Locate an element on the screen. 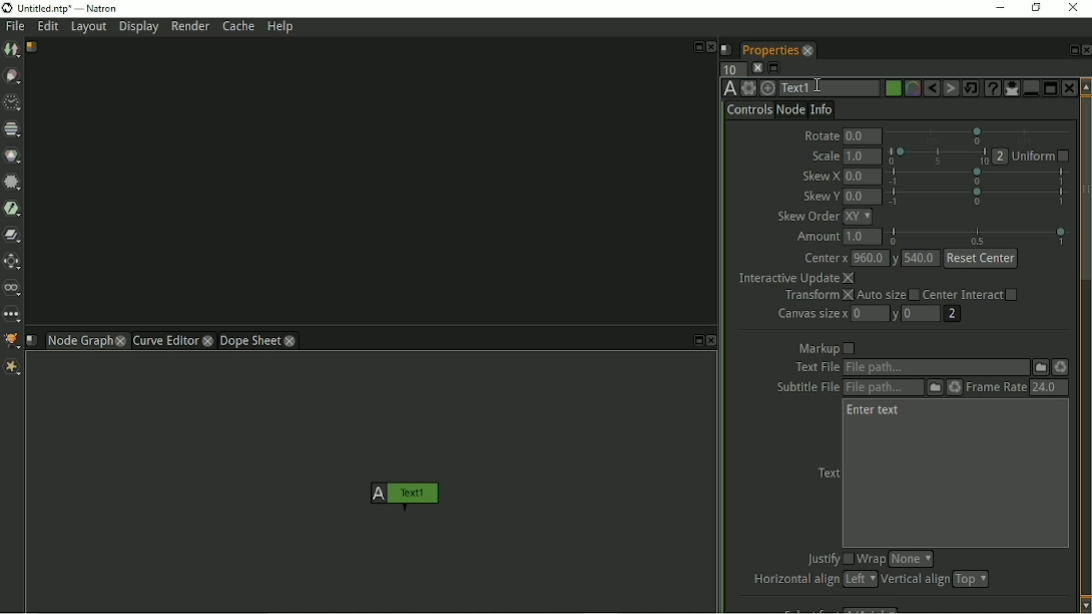 This screenshot has height=614, width=1092. logo is located at coordinates (7, 8).